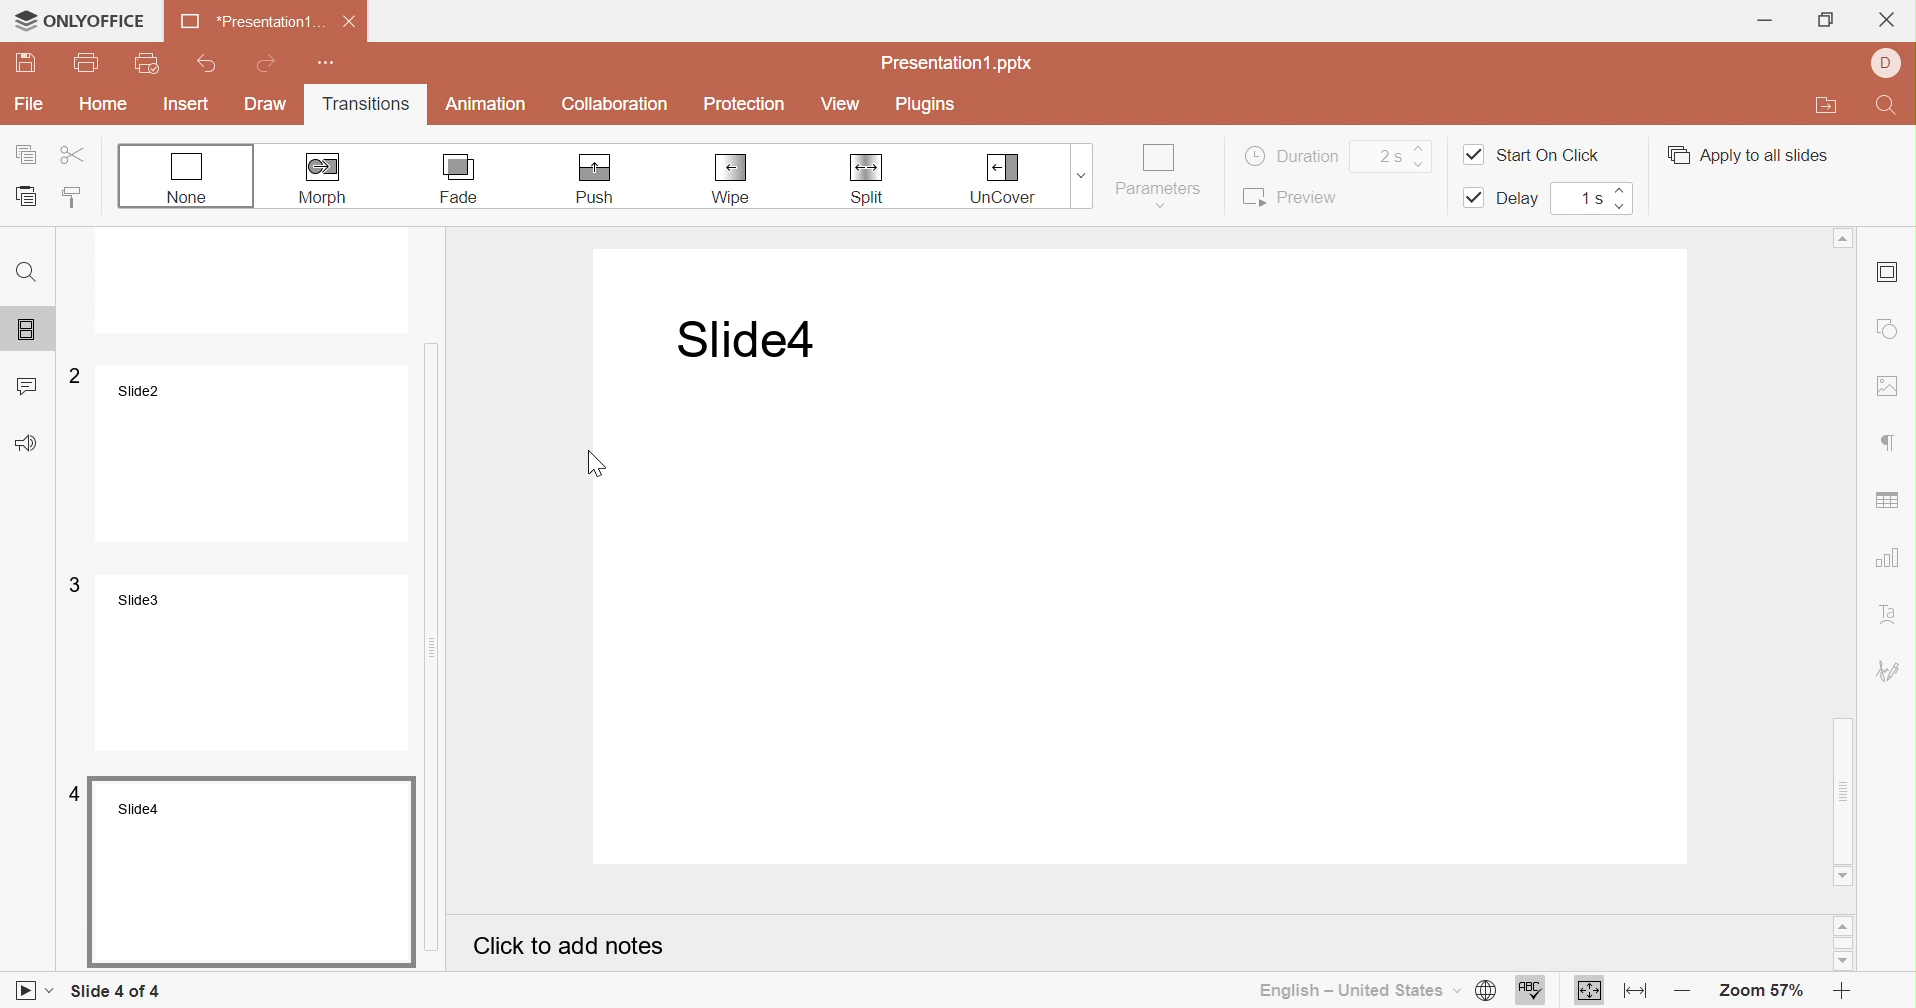 This screenshot has height=1008, width=1916. Describe the element at coordinates (616, 105) in the screenshot. I see `Collaboration` at that location.